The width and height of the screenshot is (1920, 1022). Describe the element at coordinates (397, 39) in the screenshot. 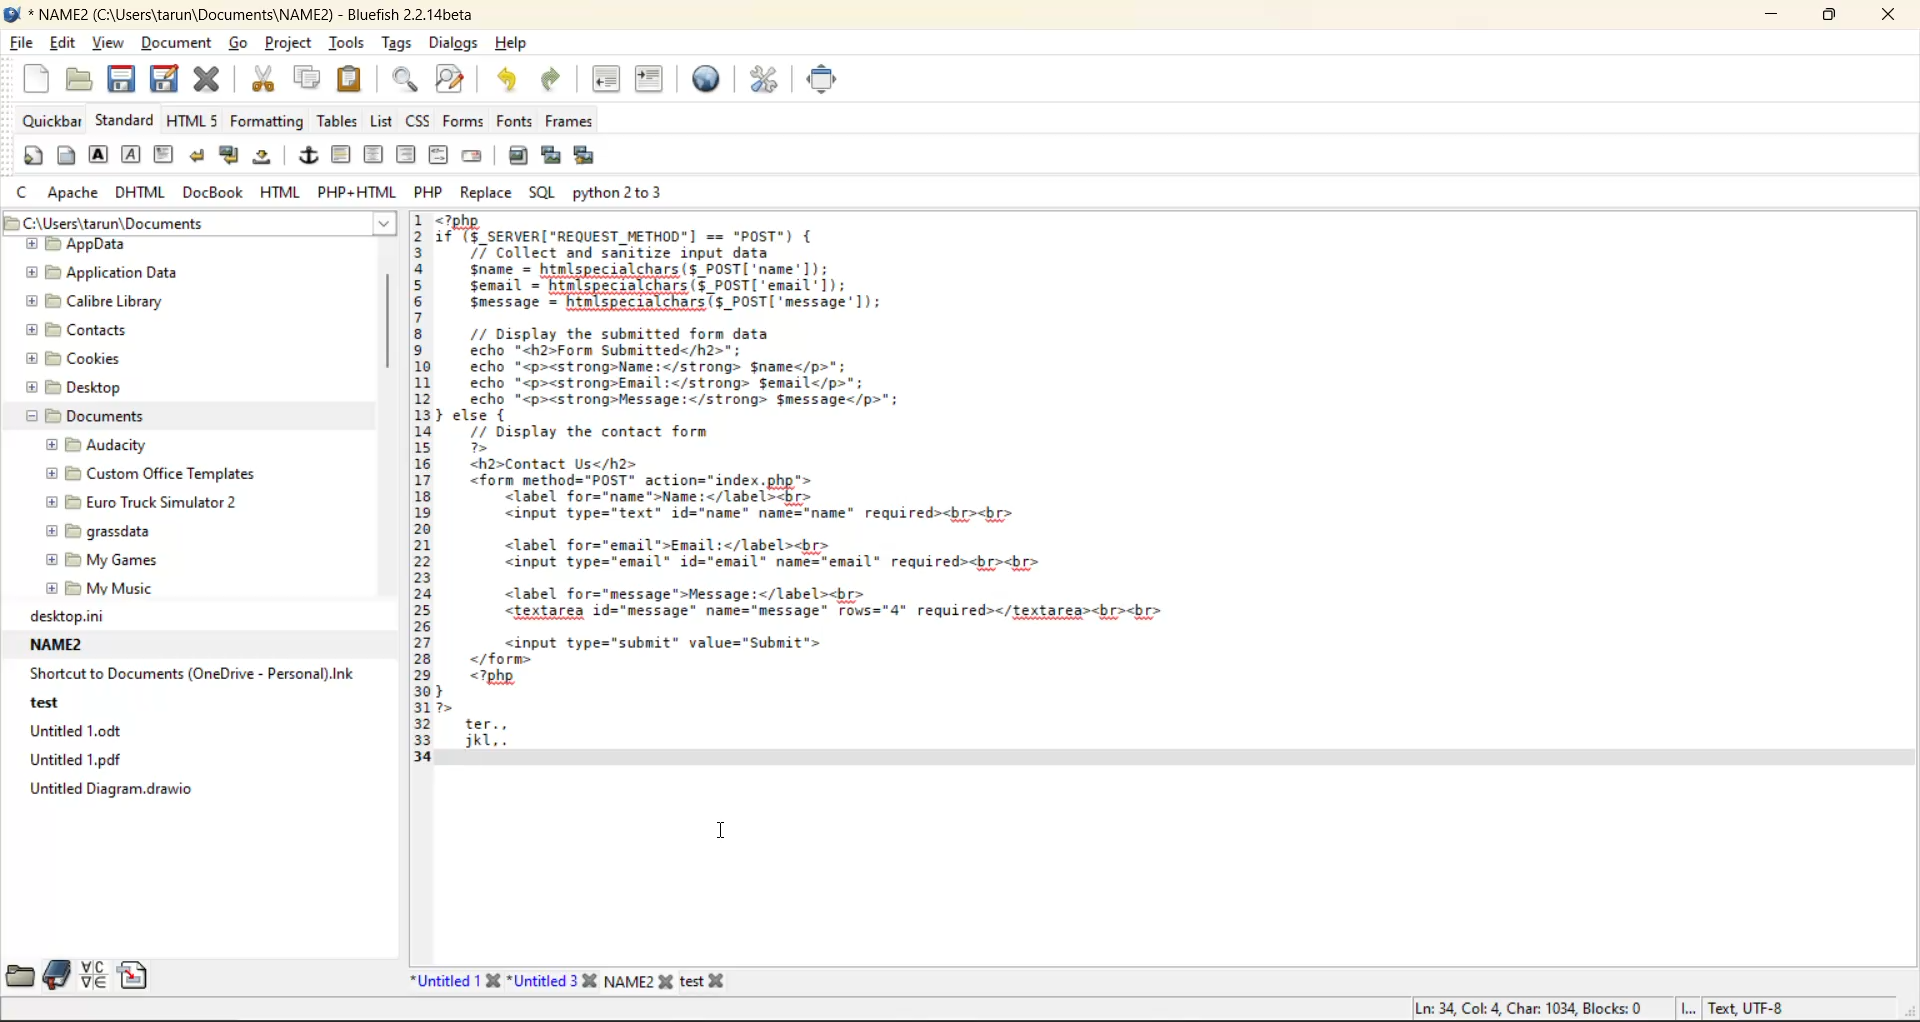

I see `tags` at that location.